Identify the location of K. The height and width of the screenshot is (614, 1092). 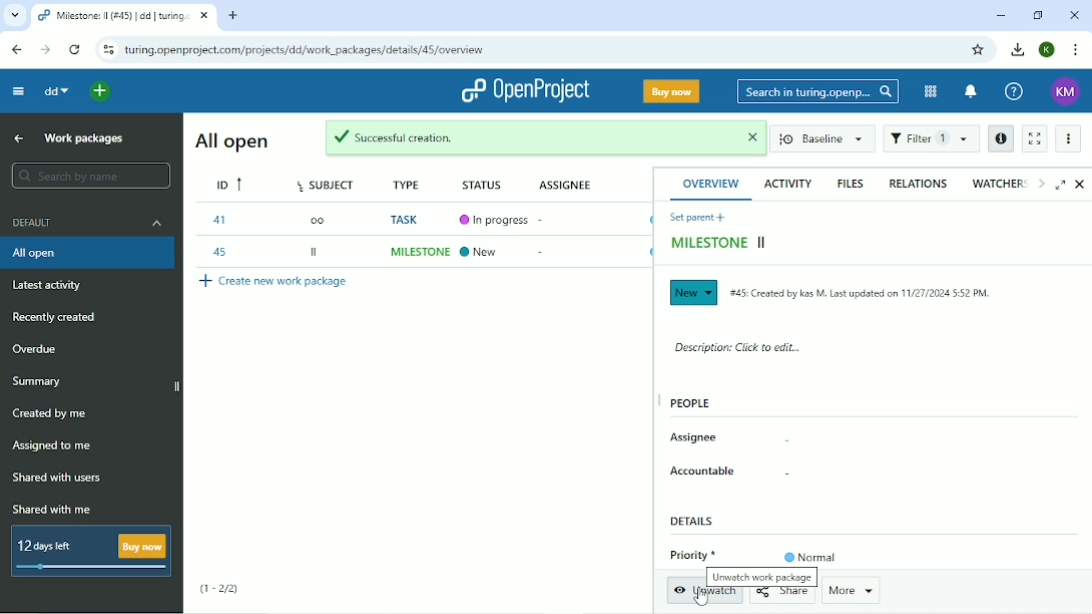
(1048, 50).